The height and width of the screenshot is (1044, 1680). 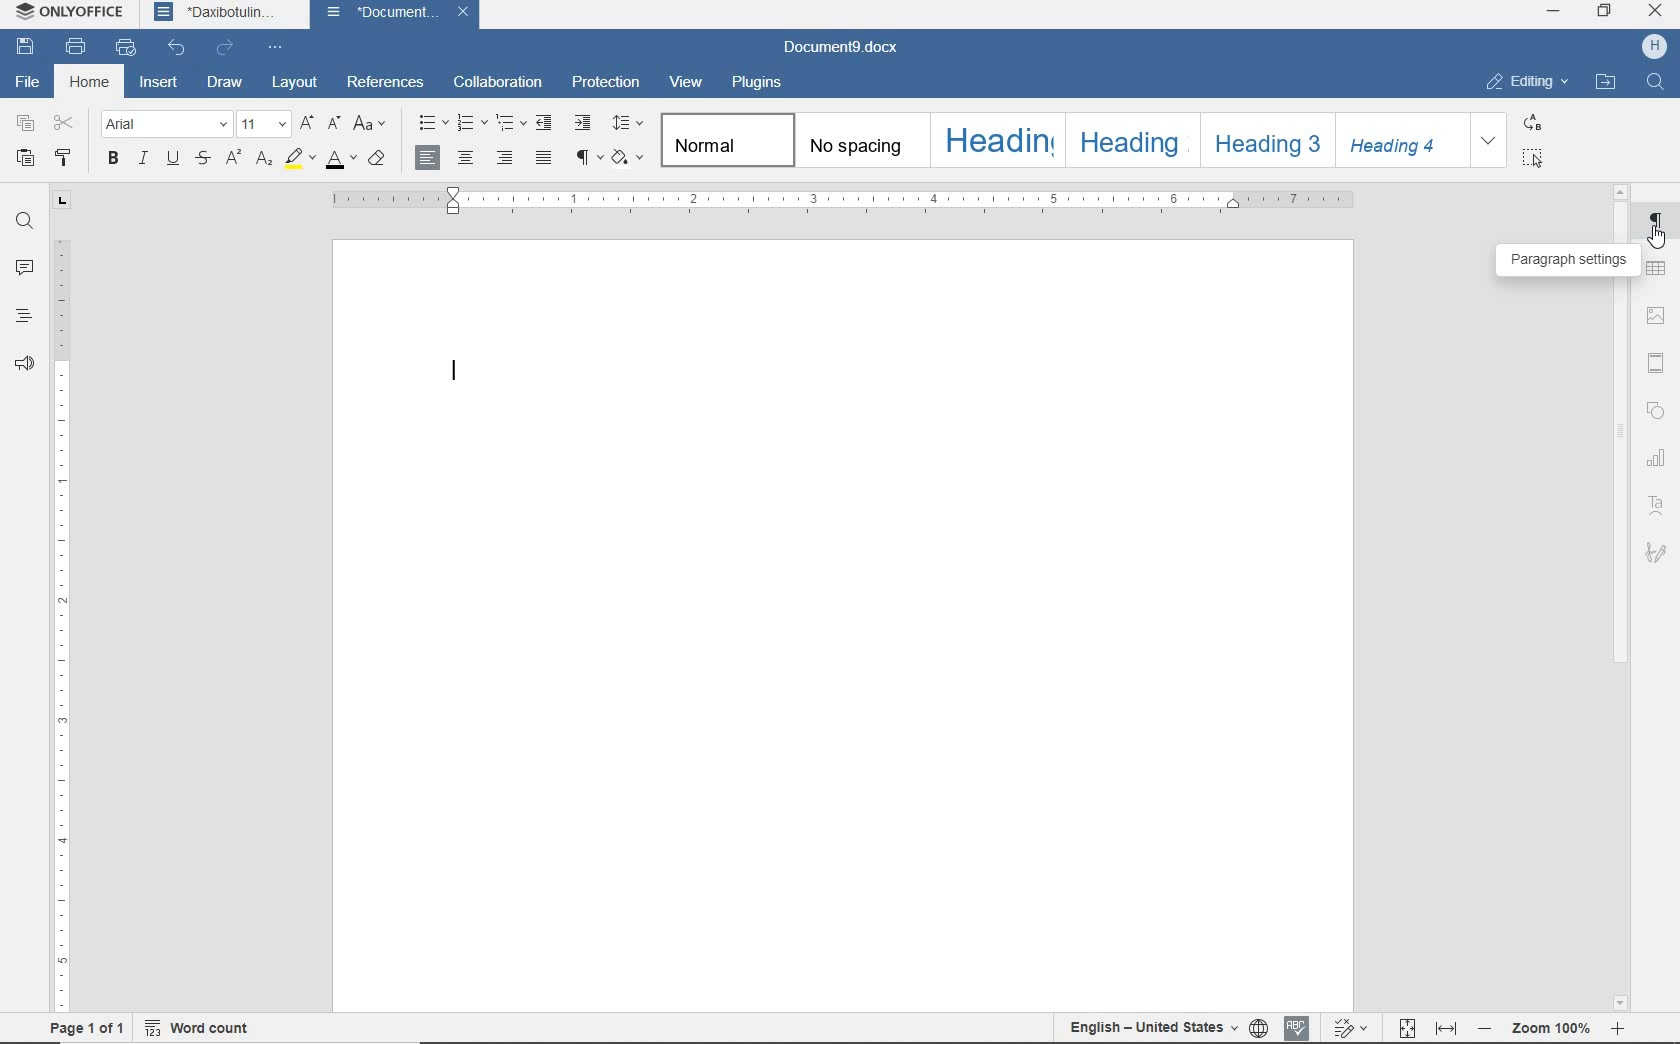 I want to click on font, so click(x=164, y=125).